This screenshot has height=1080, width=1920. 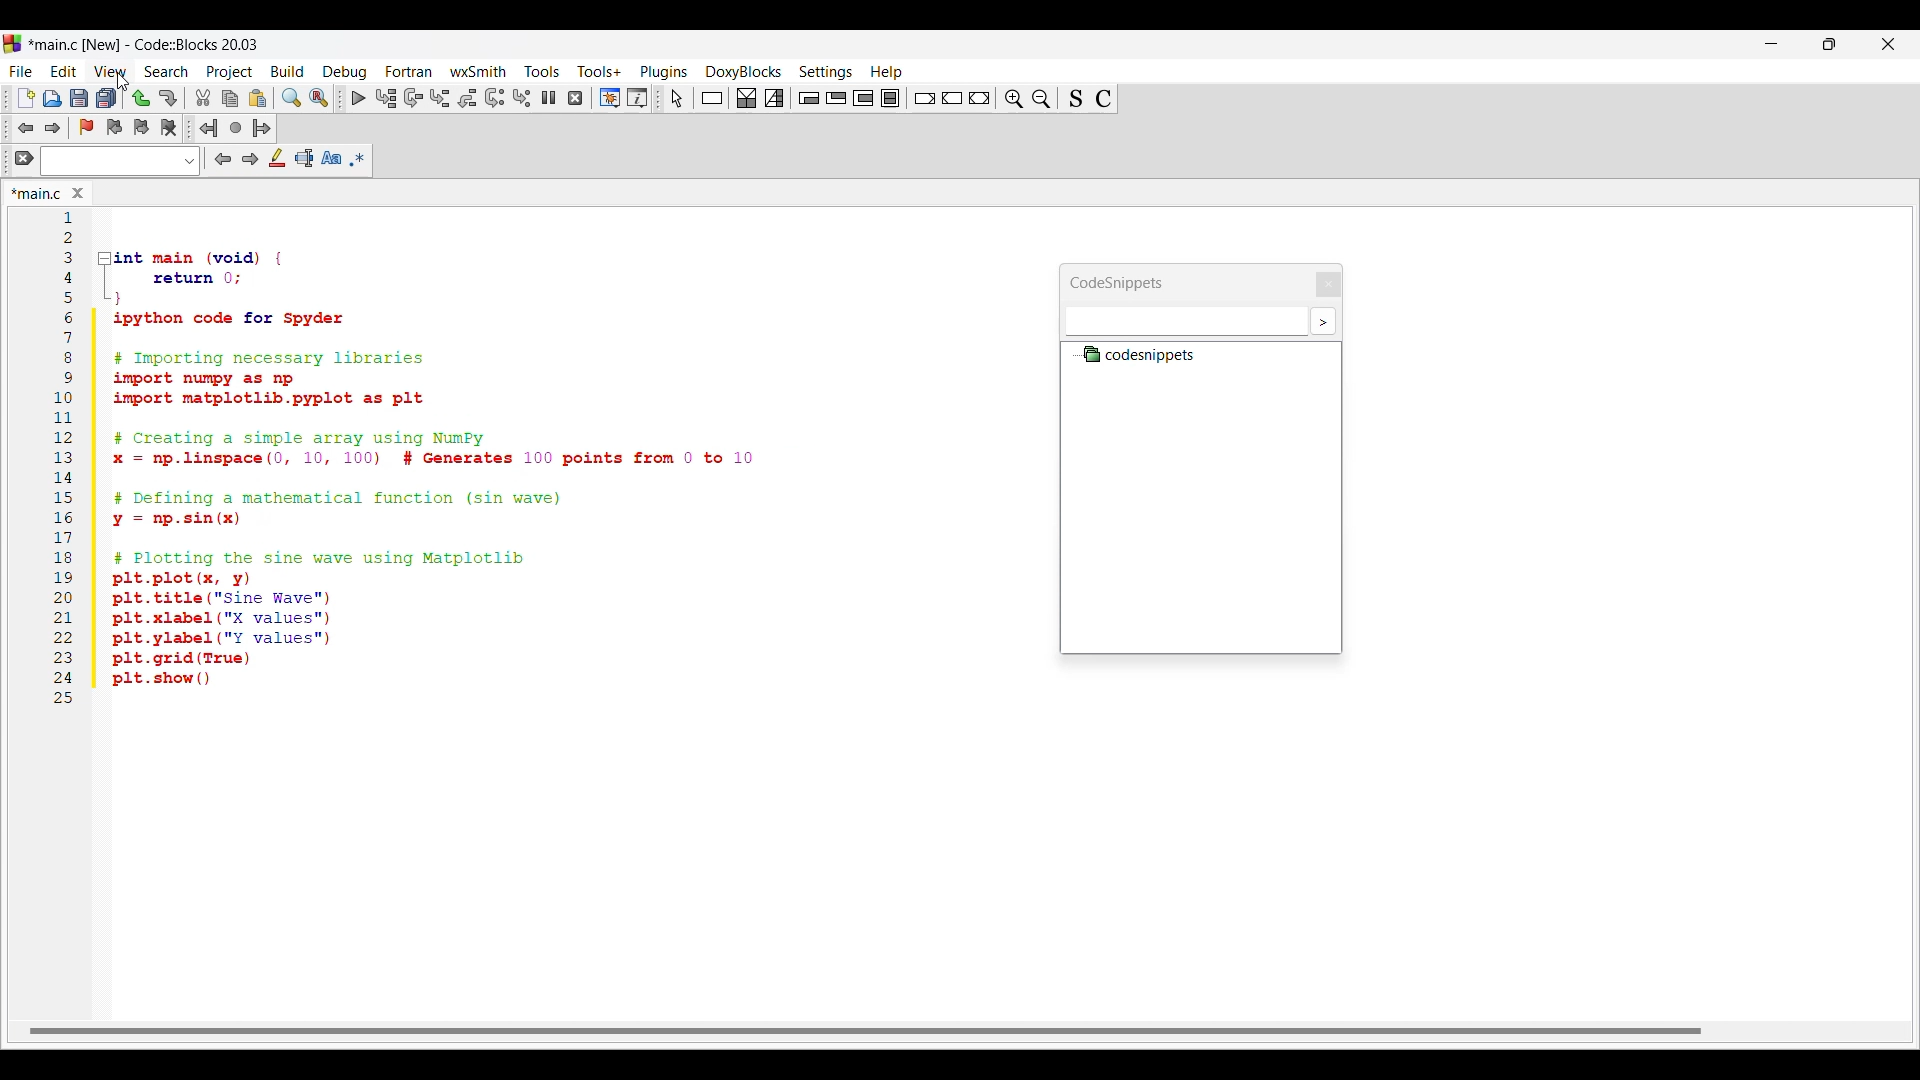 What do you see at coordinates (609, 98) in the screenshot?
I see `Debugging windows` at bounding box center [609, 98].